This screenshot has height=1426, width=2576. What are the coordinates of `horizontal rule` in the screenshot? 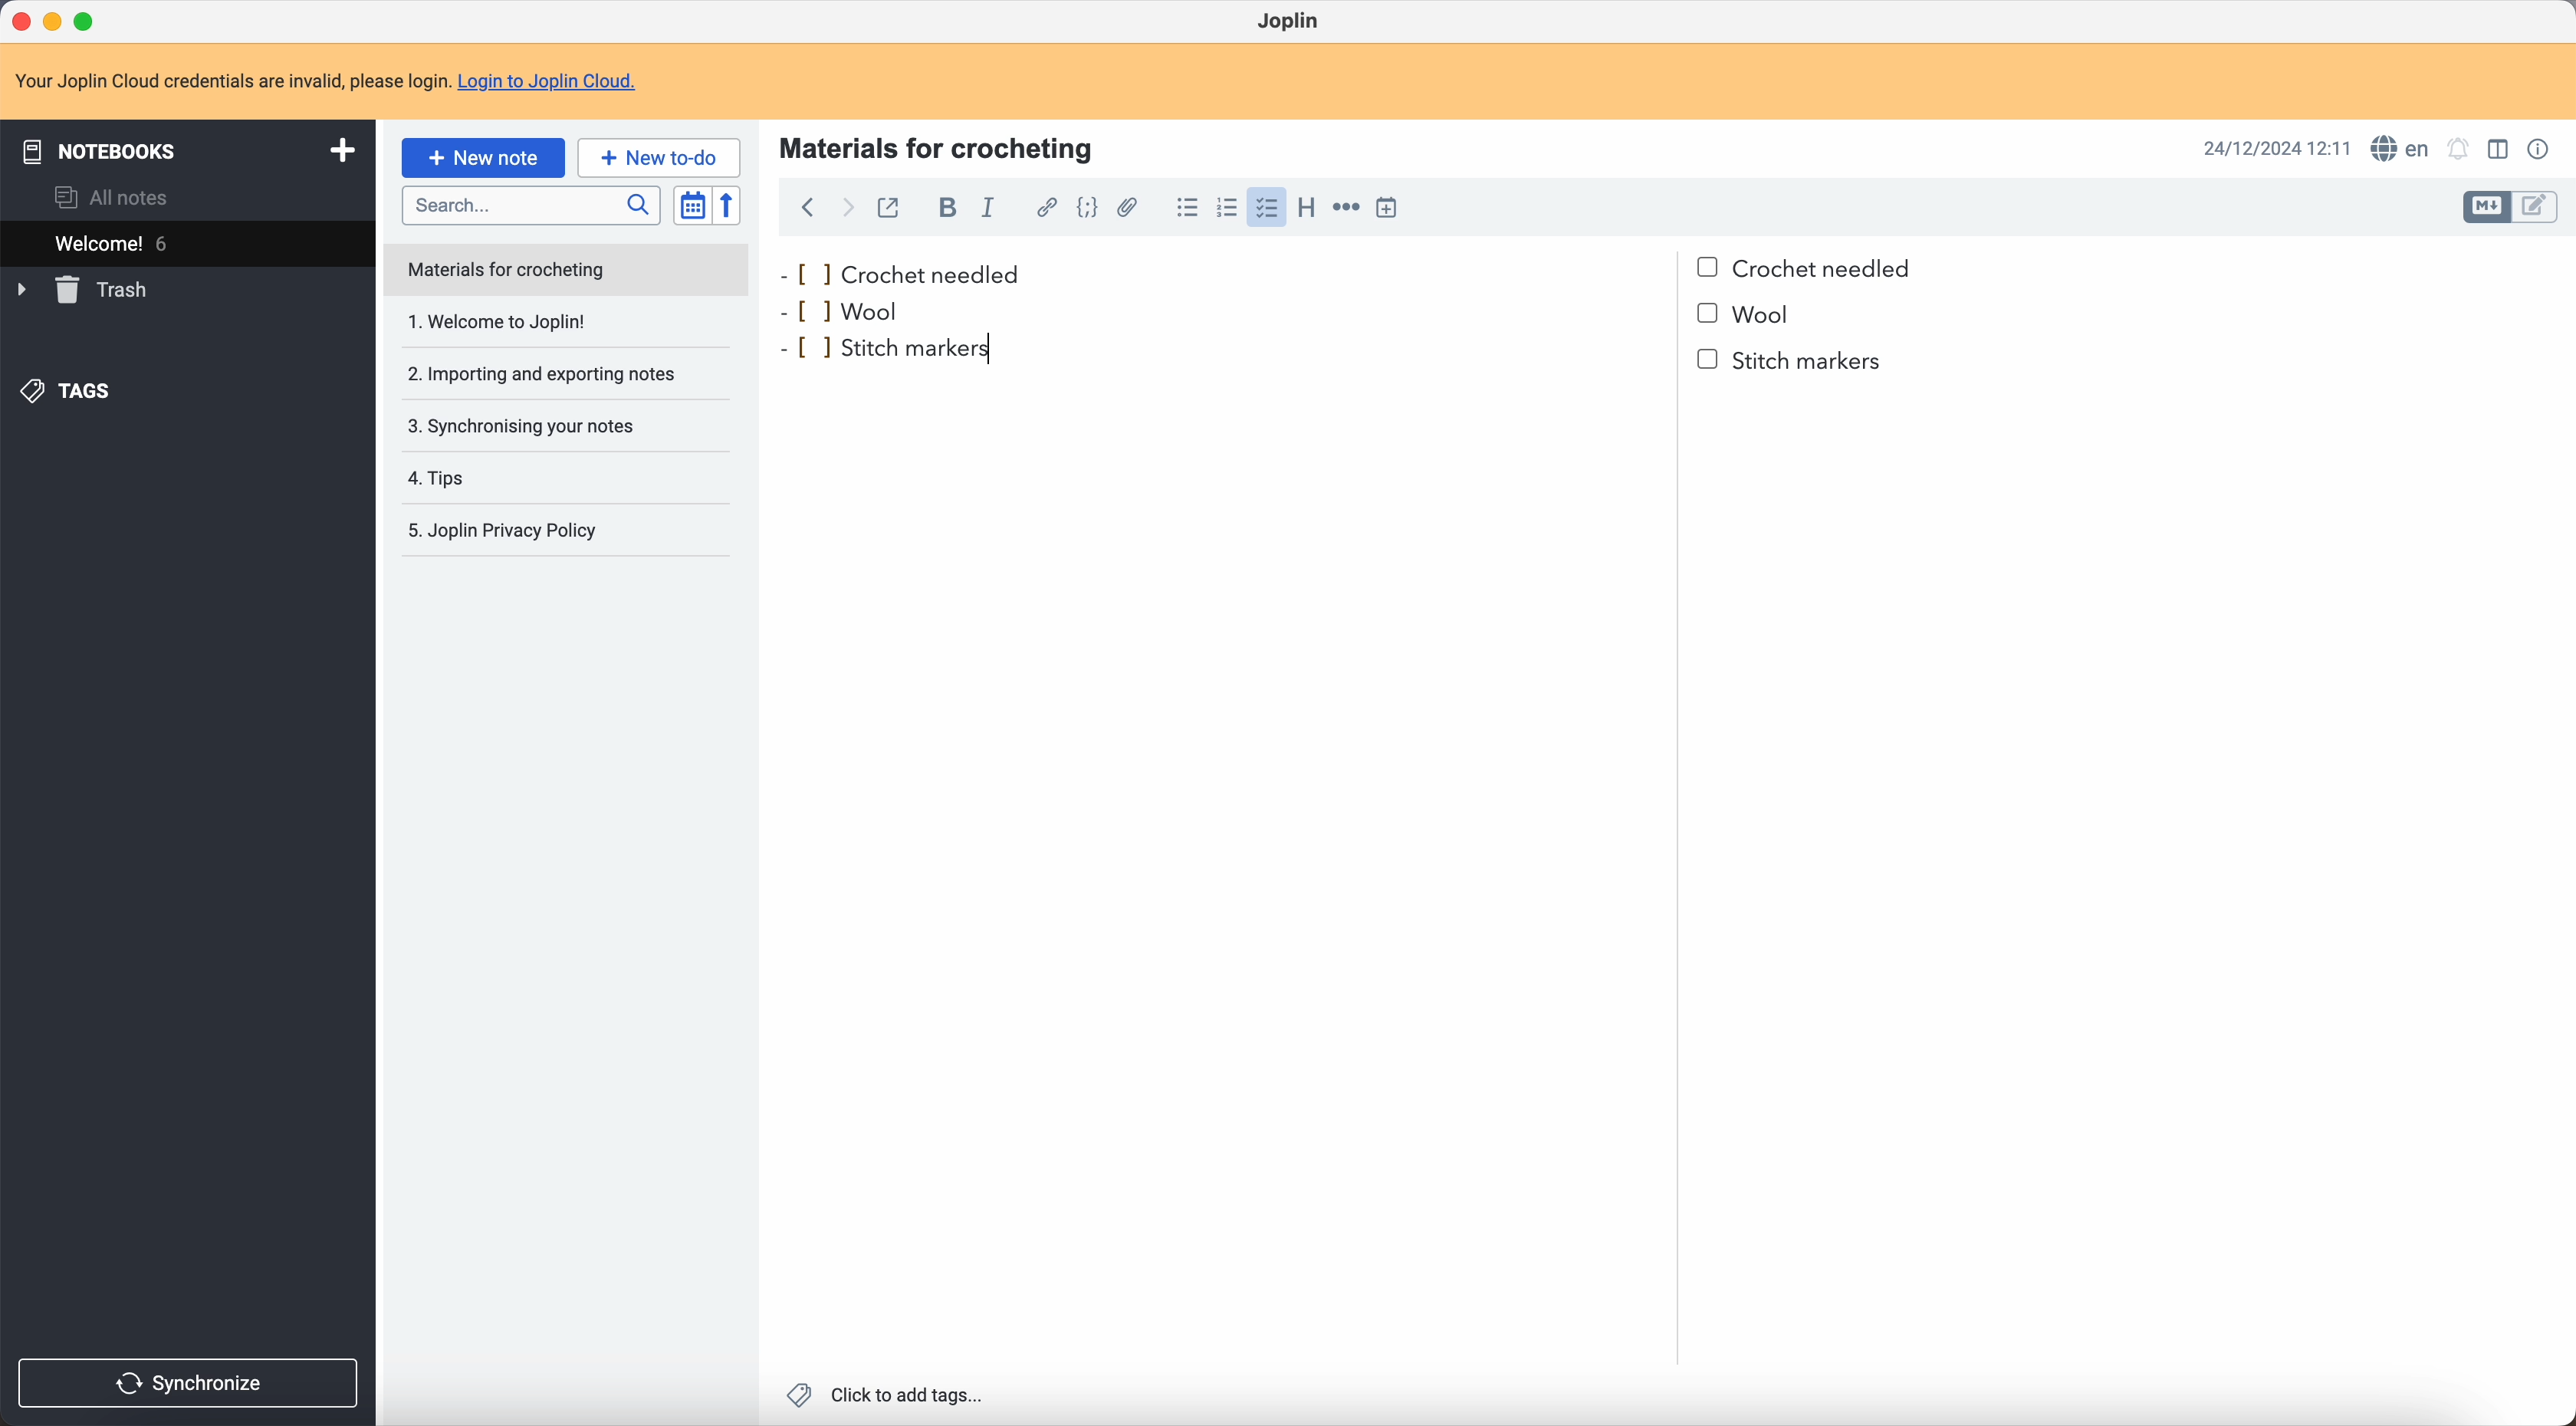 It's located at (1345, 211).